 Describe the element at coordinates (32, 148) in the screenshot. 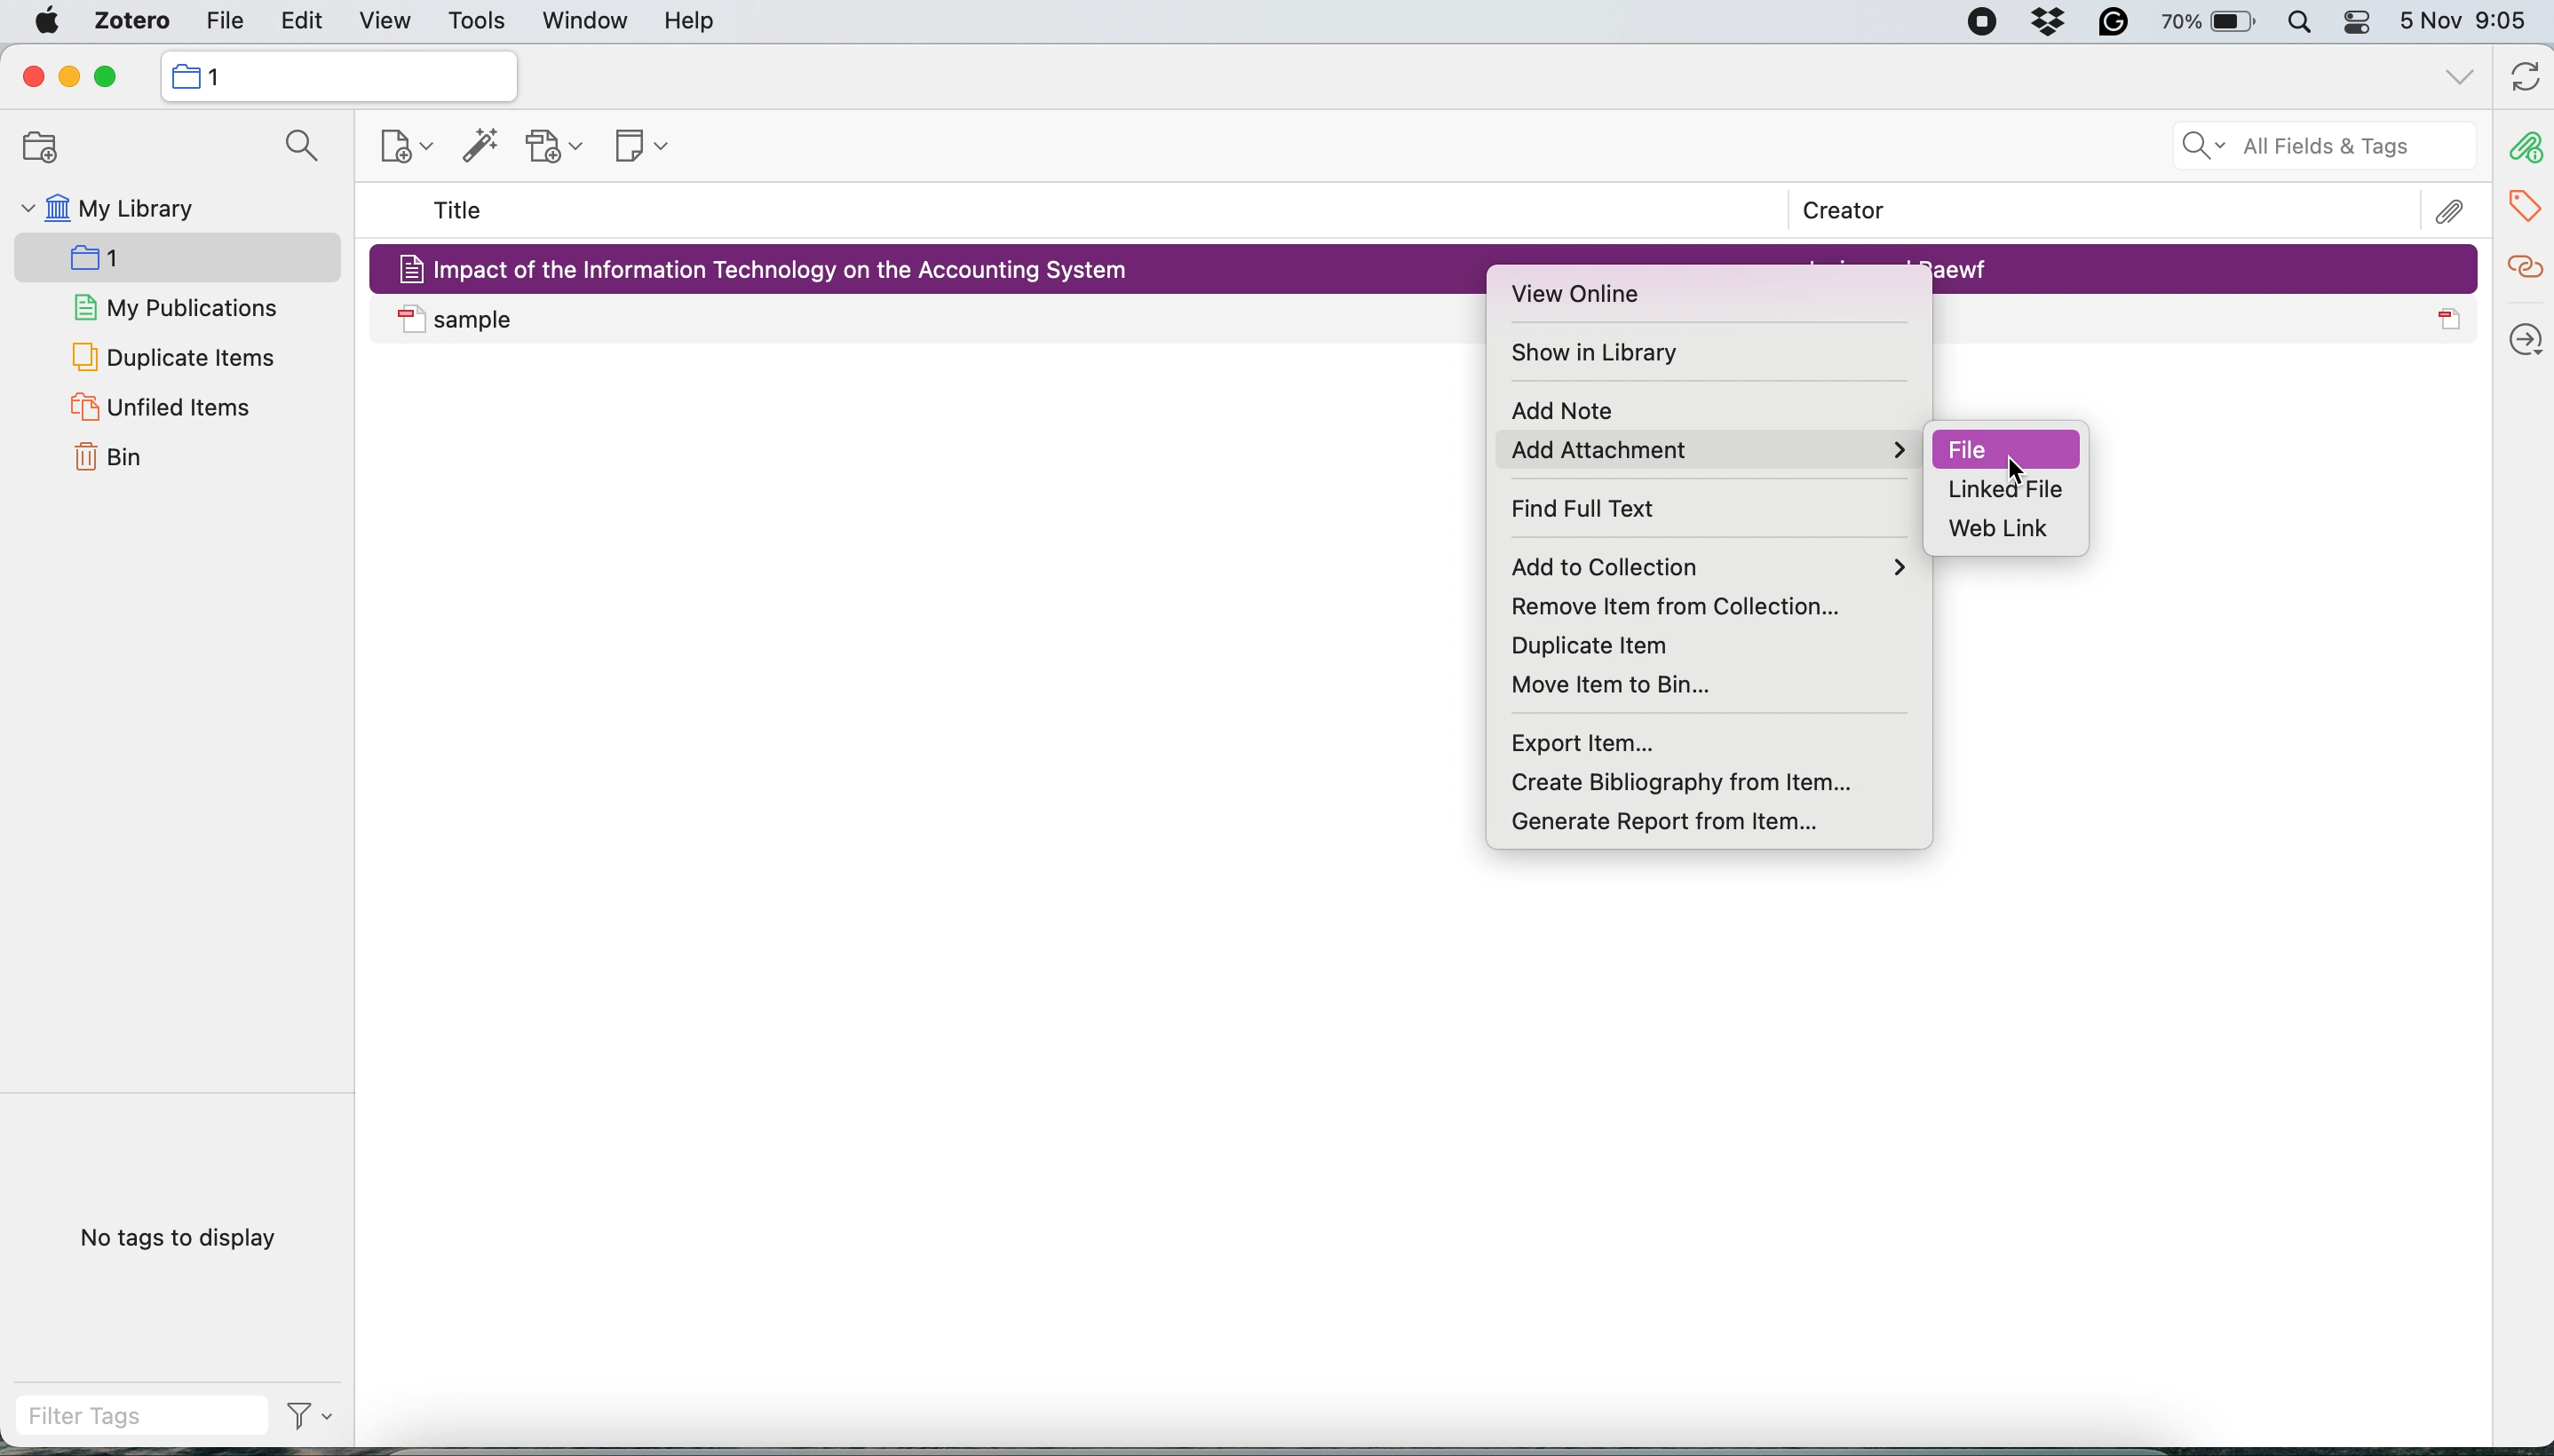

I see `new collection` at that location.